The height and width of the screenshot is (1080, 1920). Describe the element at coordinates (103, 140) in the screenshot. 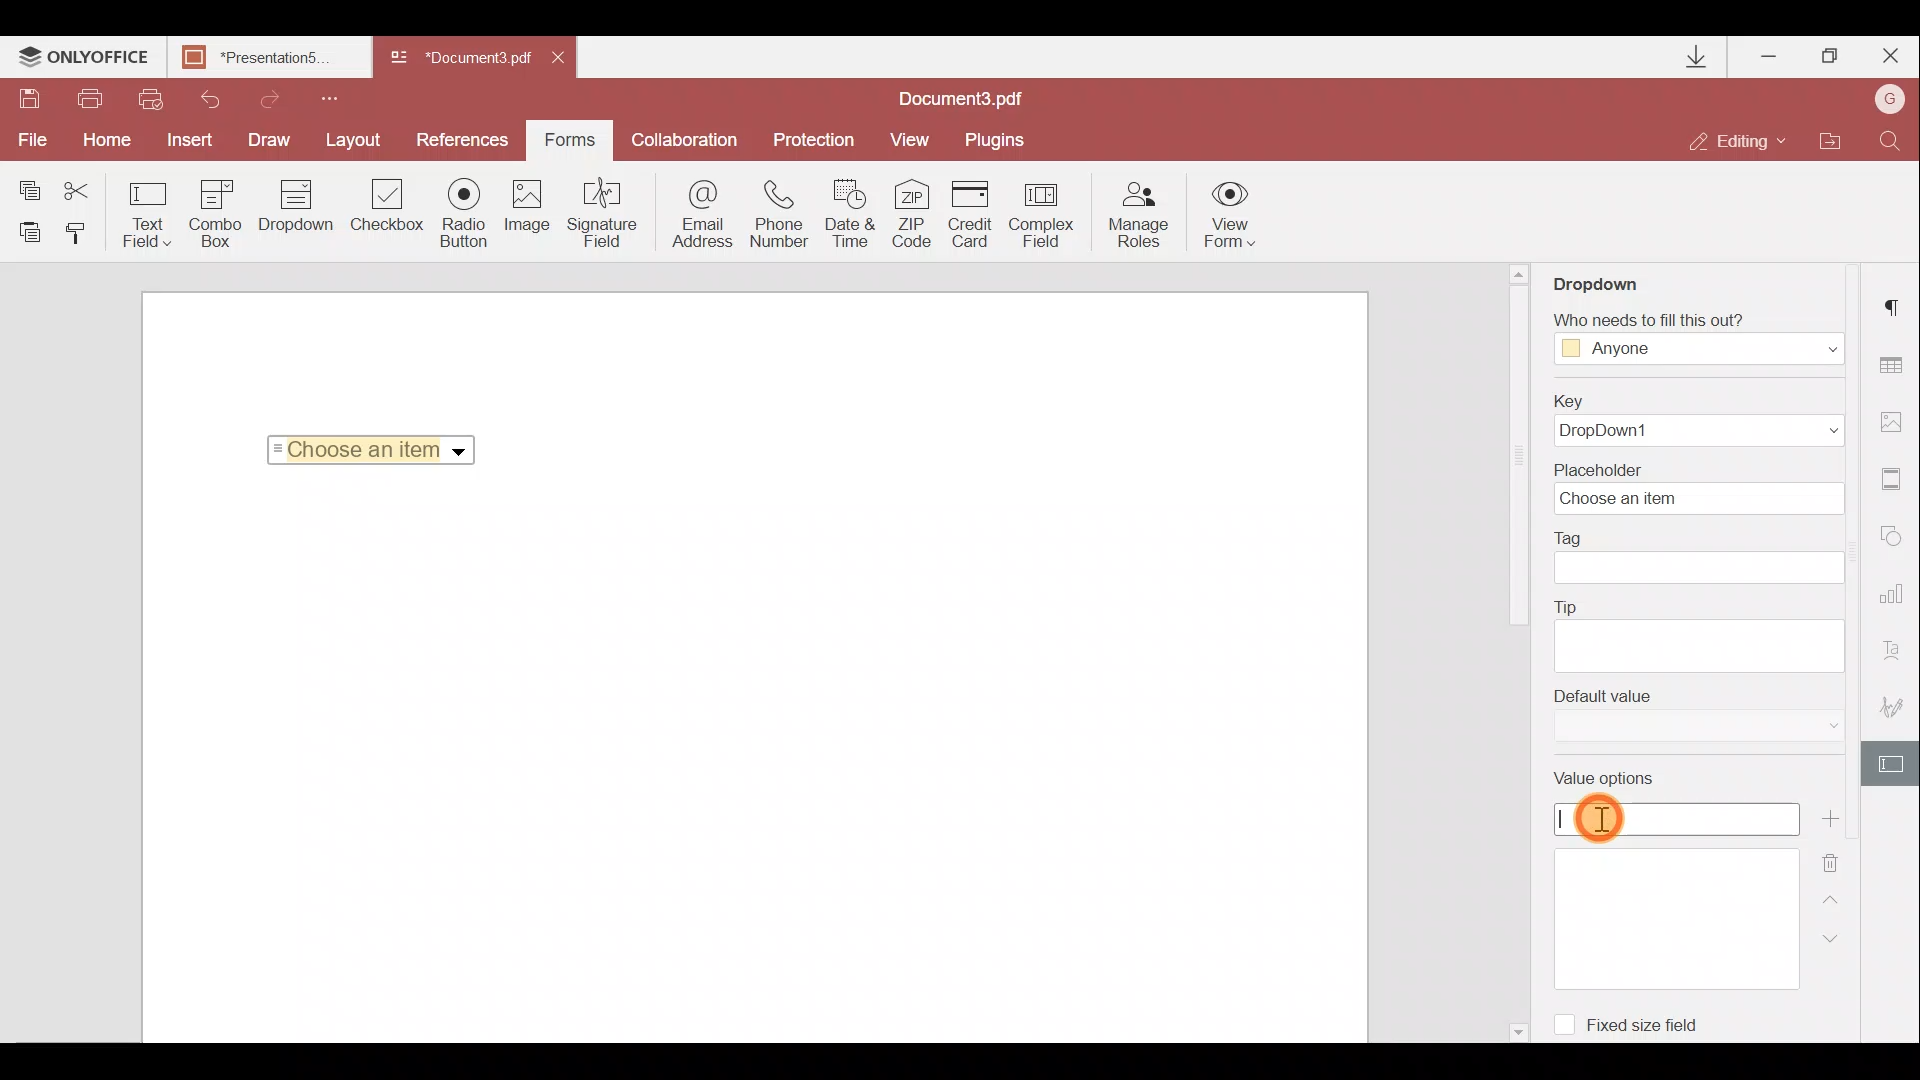

I see `Home` at that location.